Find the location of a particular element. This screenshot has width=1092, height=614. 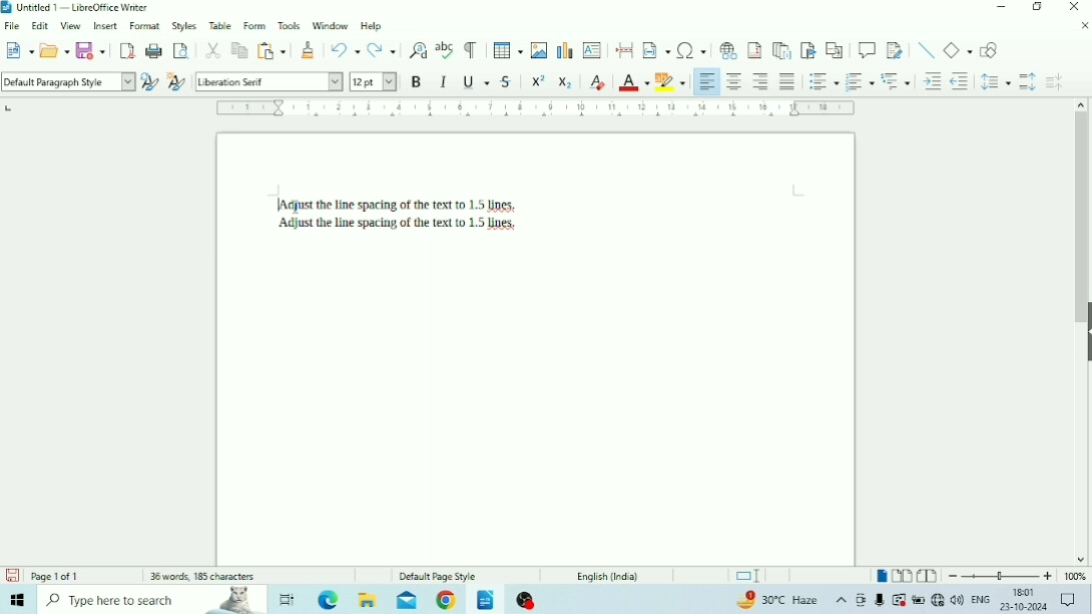

Insert Field is located at coordinates (656, 49).